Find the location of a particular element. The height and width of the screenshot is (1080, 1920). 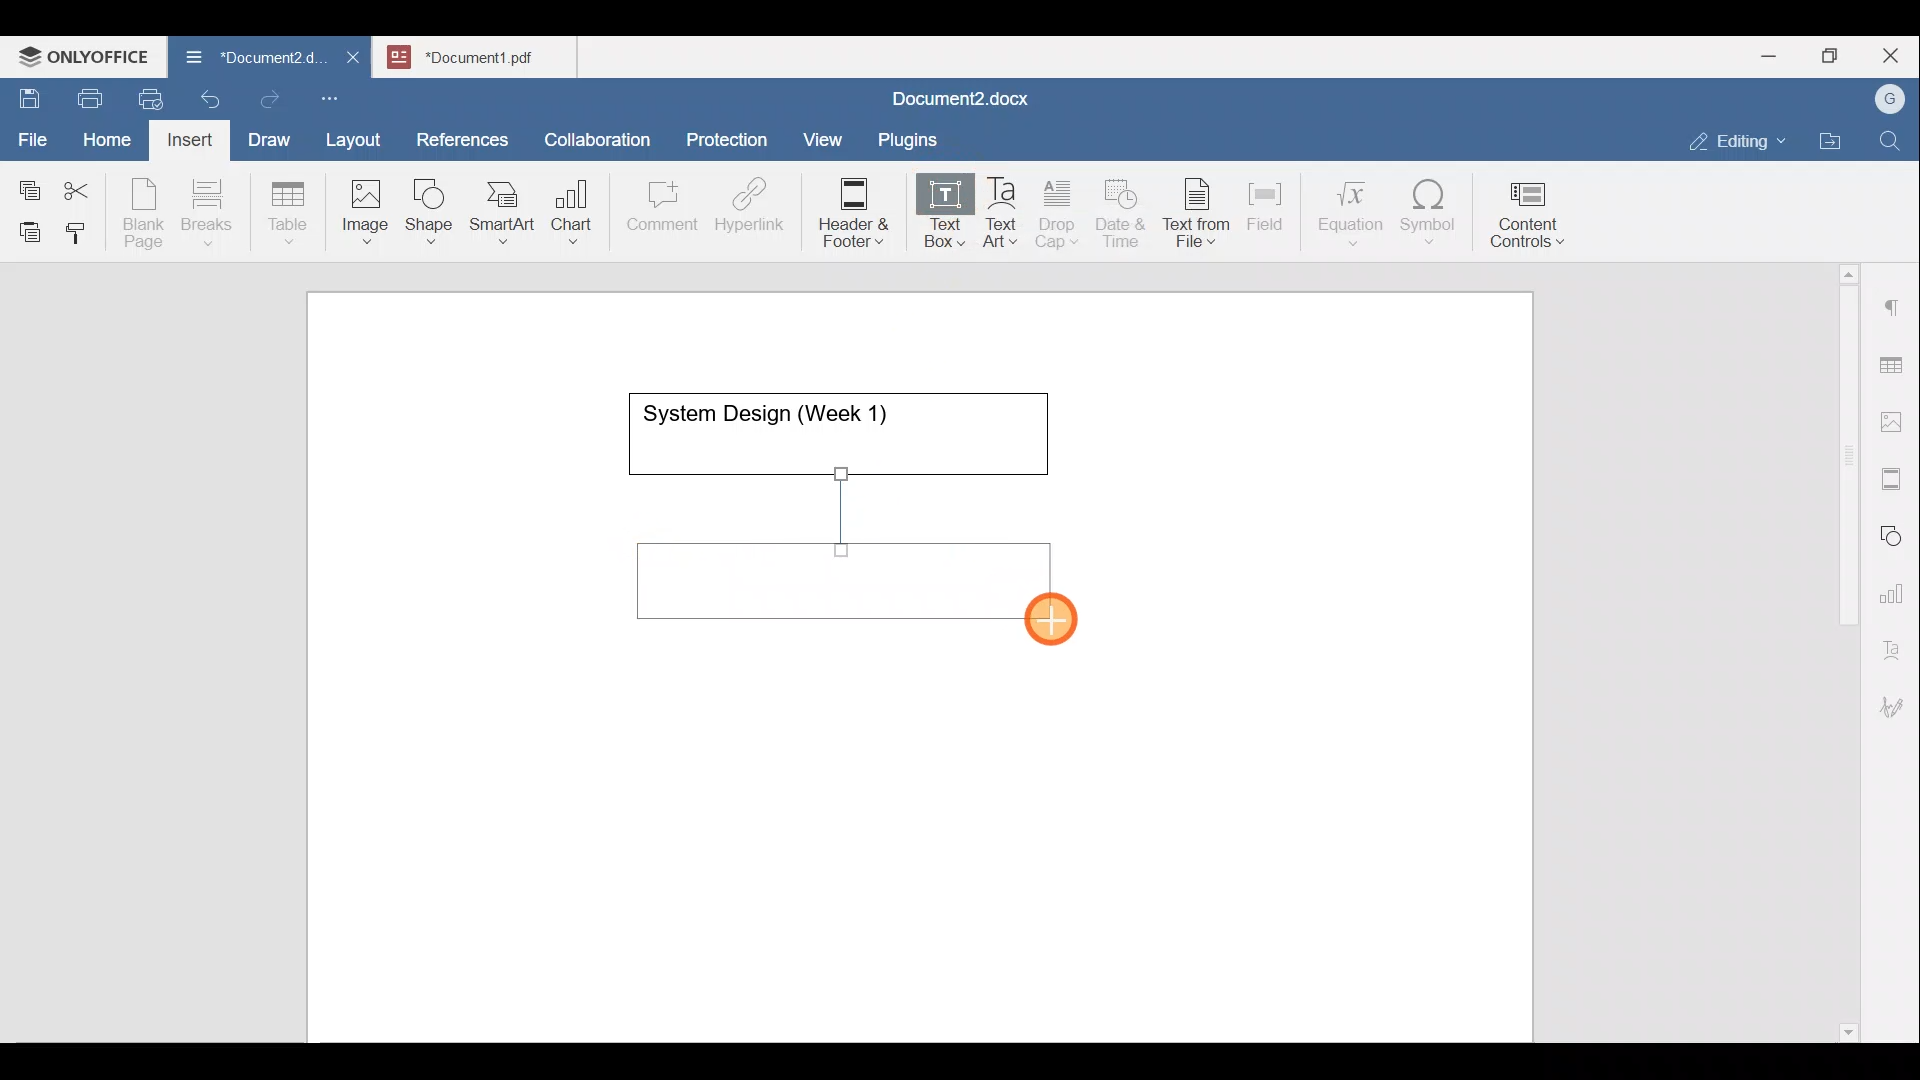

Copy style is located at coordinates (83, 228).